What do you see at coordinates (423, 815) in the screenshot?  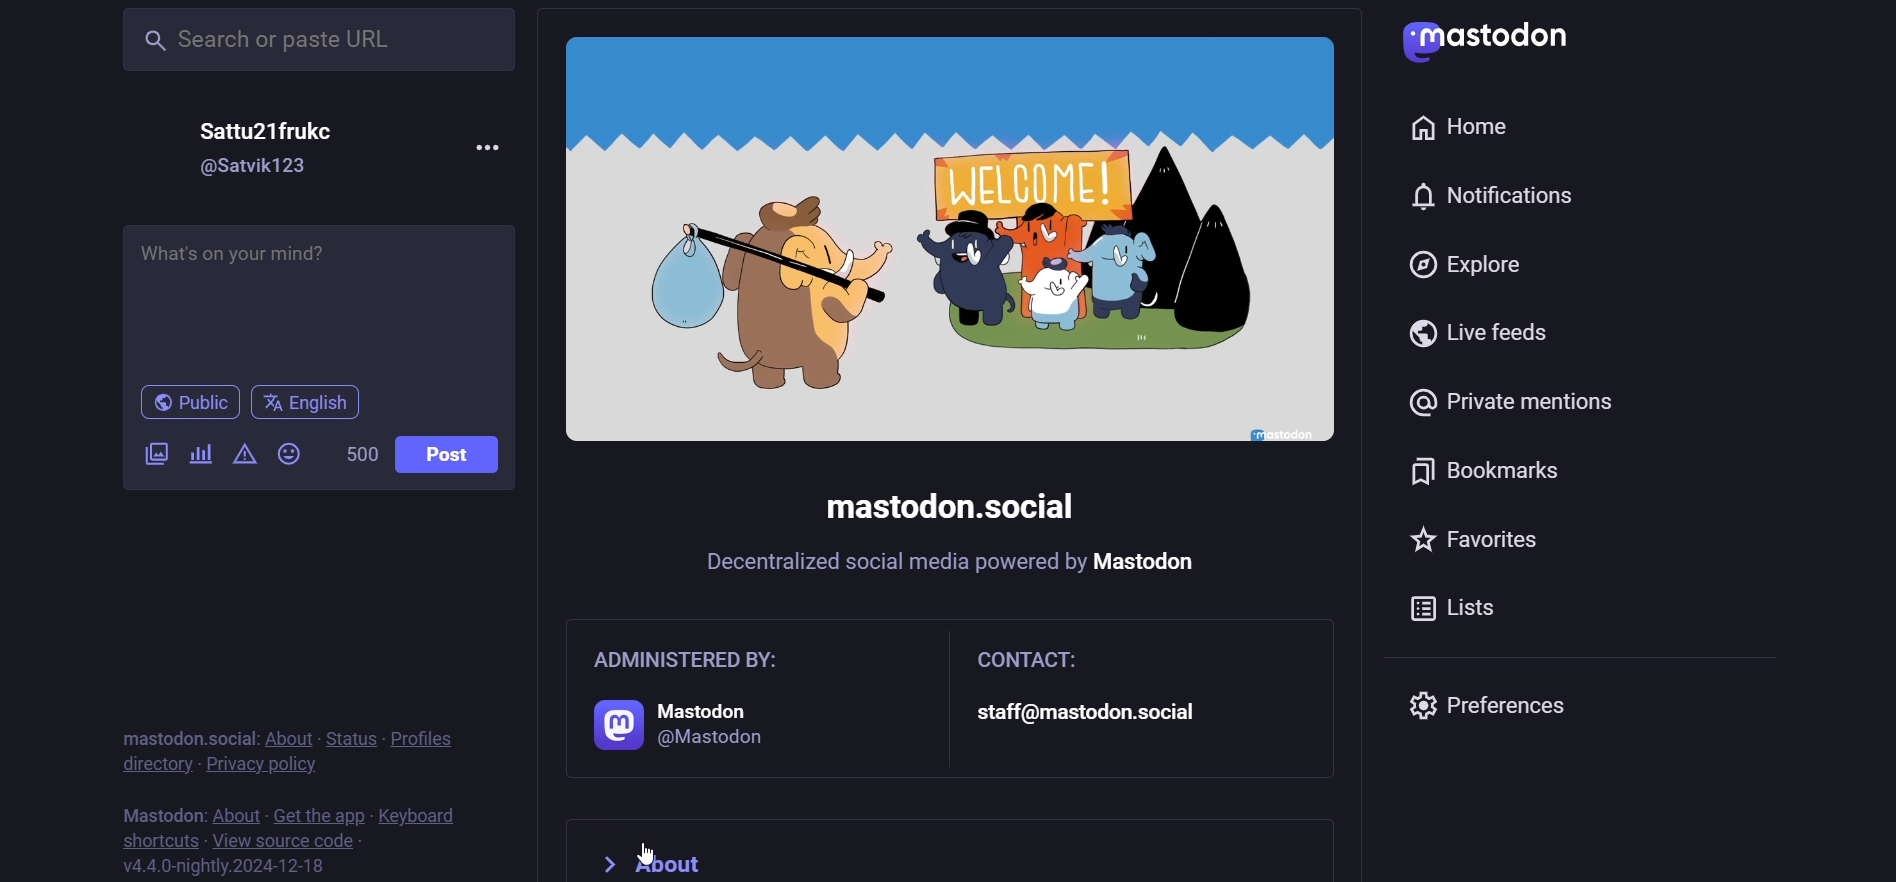 I see `keyboard` at bounding box center [423, 815].